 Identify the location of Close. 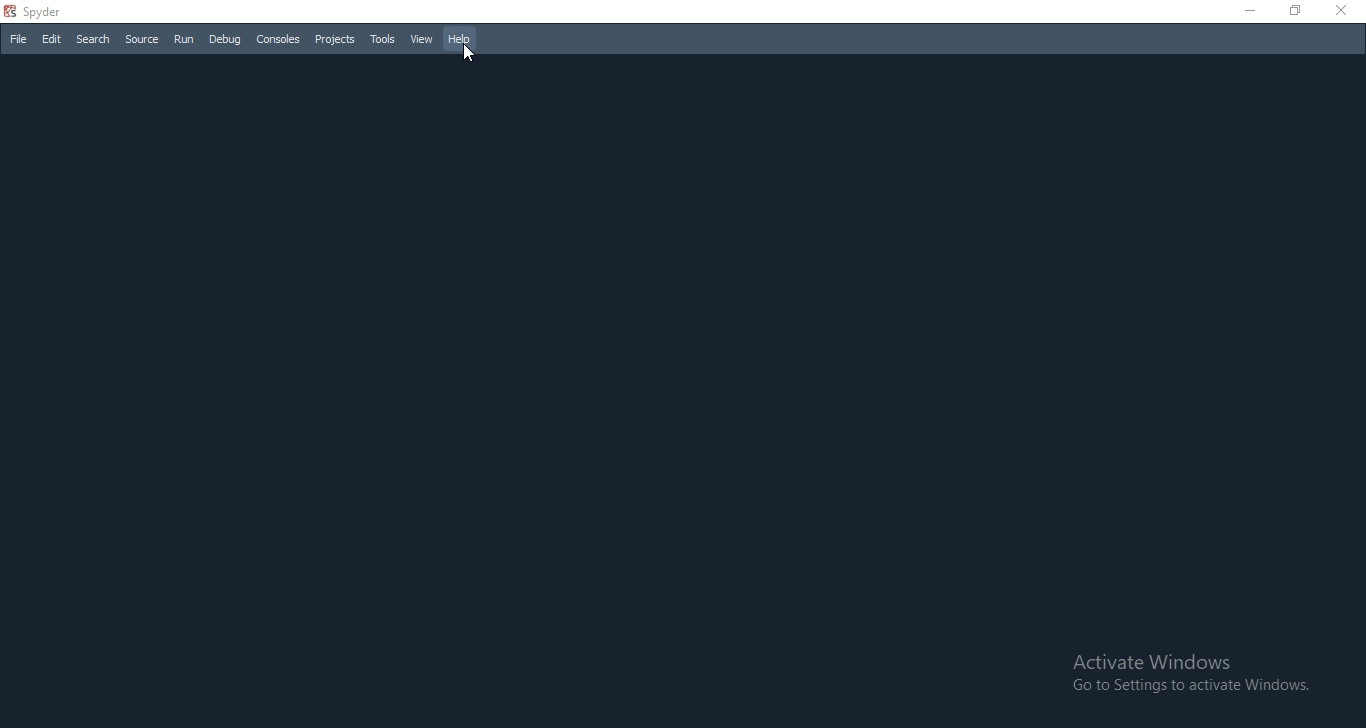
(1346, 12).